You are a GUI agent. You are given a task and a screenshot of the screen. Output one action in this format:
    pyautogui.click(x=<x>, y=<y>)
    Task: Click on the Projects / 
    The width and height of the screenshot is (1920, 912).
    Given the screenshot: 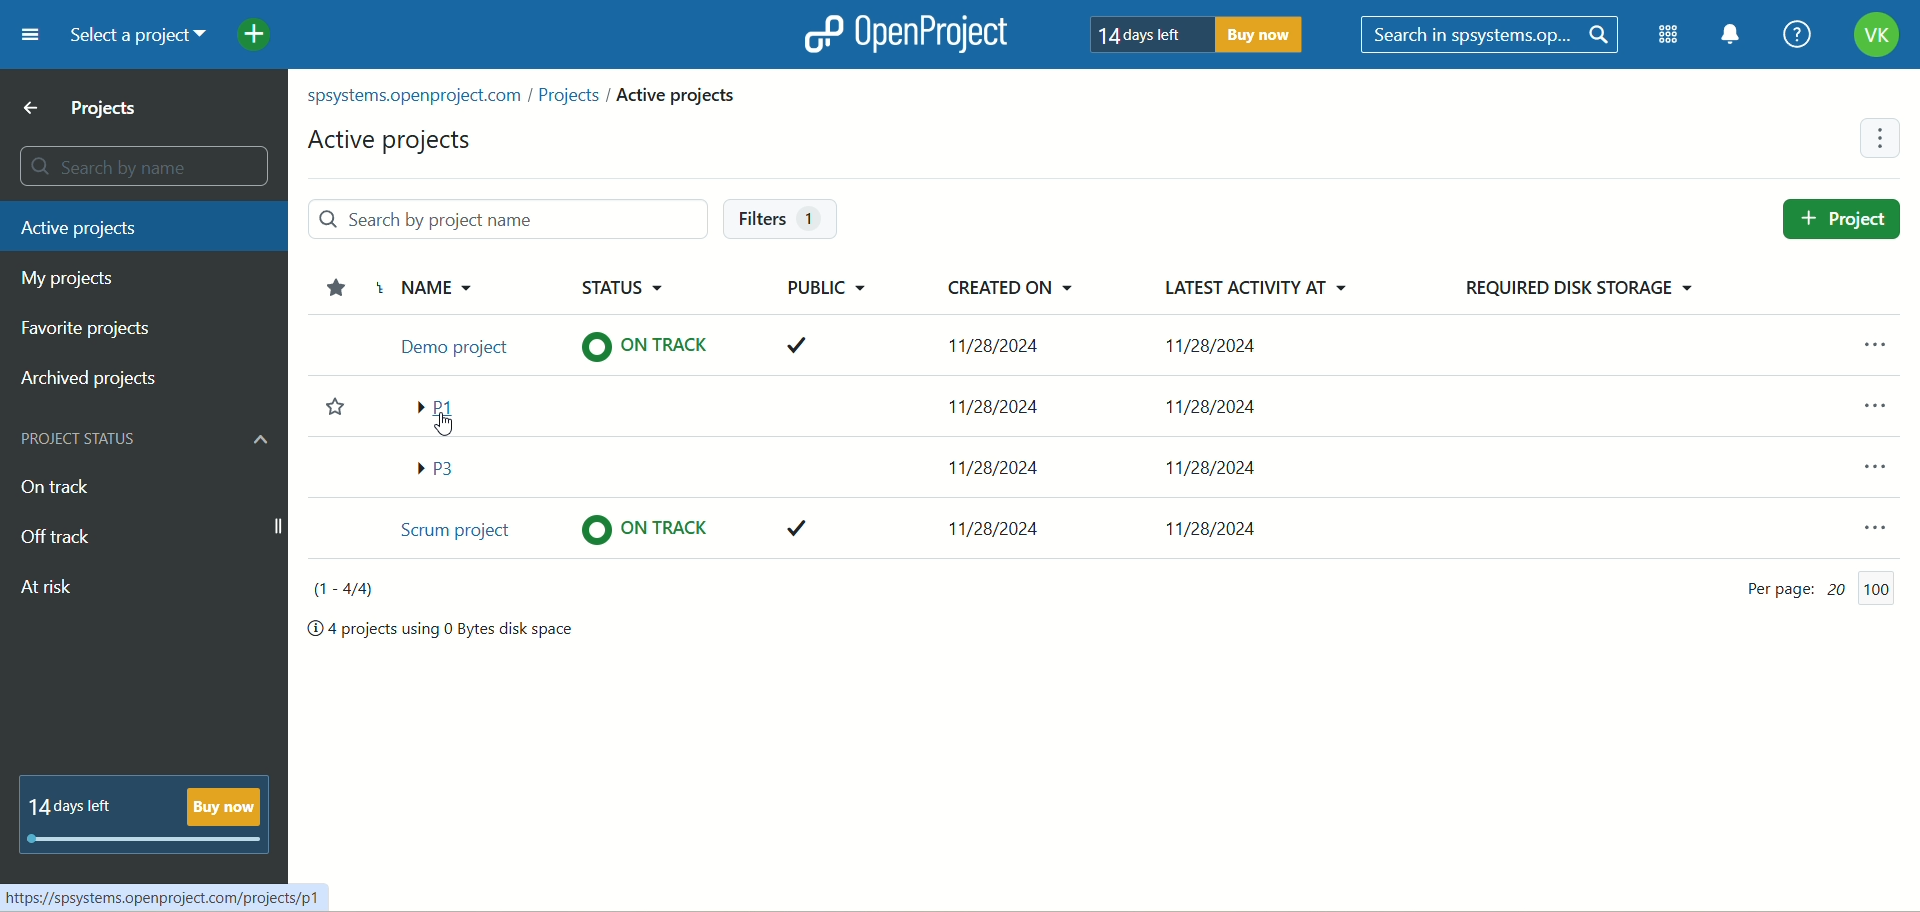 What is the action you would take?
    pyautogui.click(x=574, y=98)
    